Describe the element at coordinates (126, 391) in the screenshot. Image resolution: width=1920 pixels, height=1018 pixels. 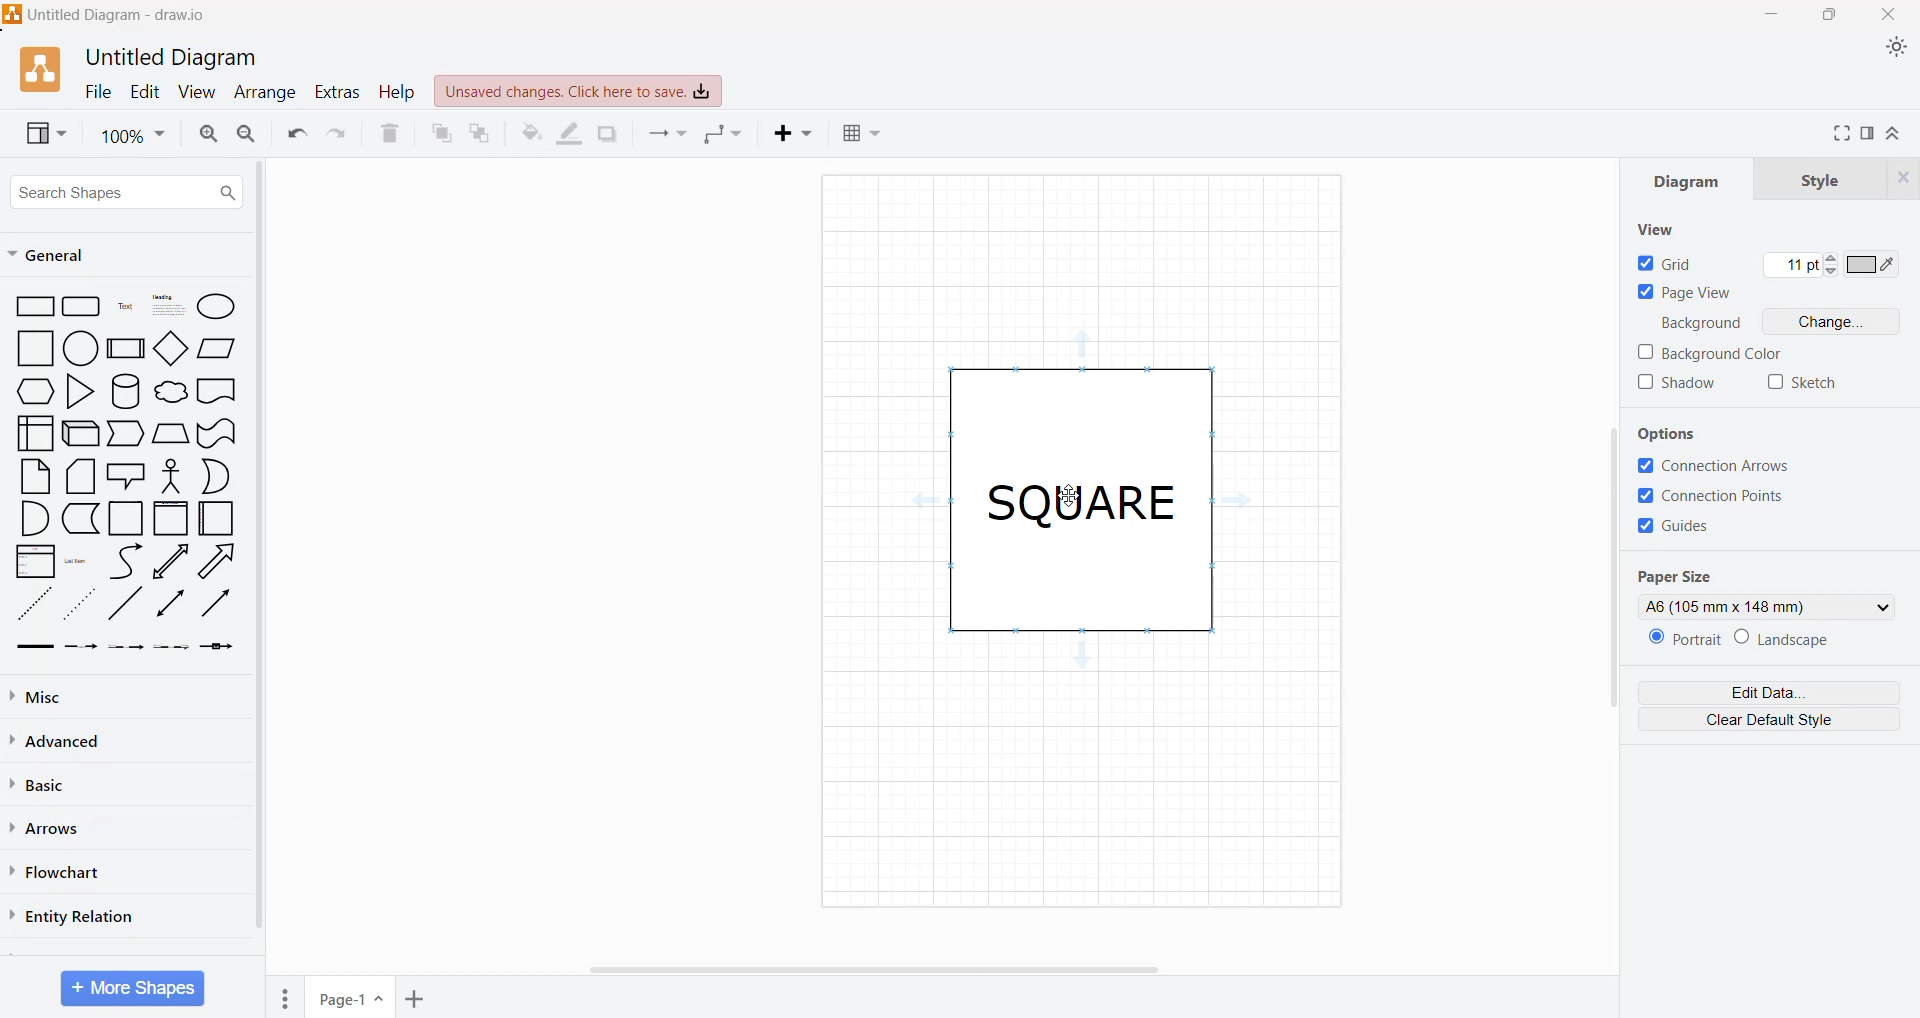
I see `Cylinder ` at that location.